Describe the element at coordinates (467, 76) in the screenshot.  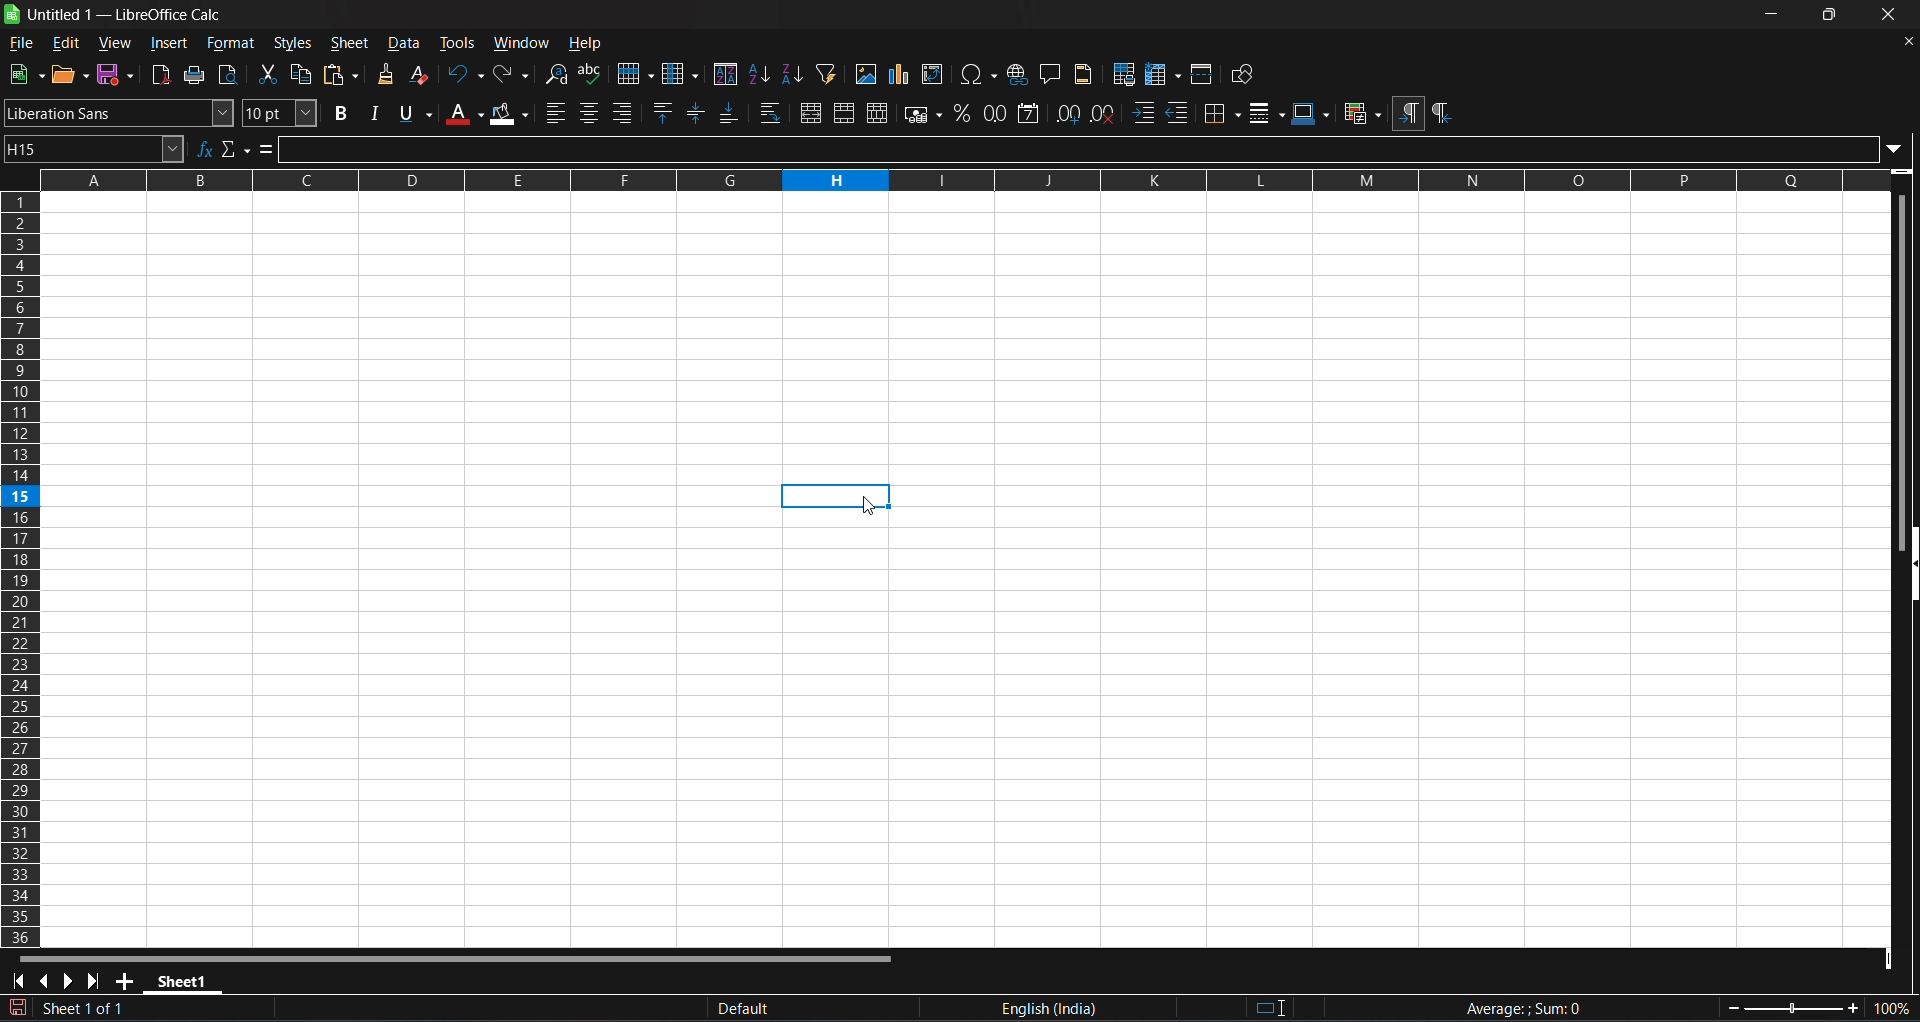
I see `undo` at that location.